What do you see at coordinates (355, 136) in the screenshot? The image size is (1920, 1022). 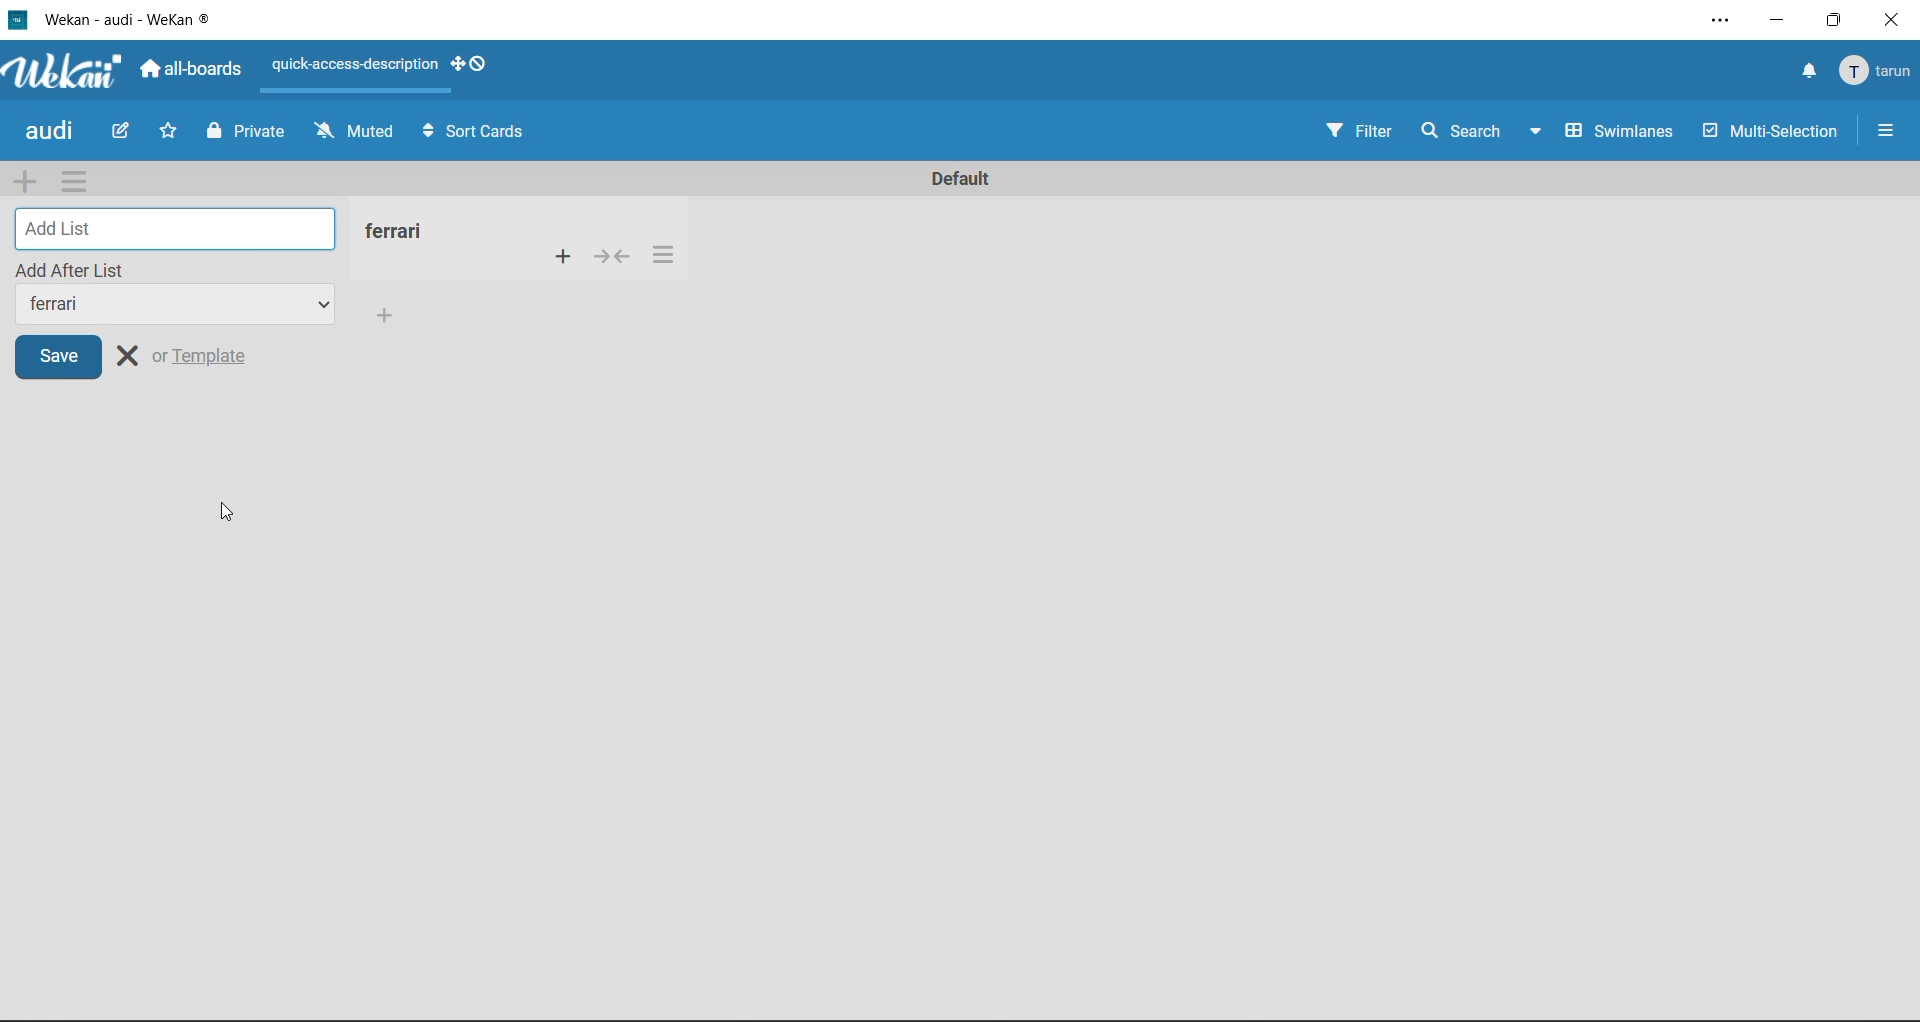 I see `muted` at bounding box center [355, 136].